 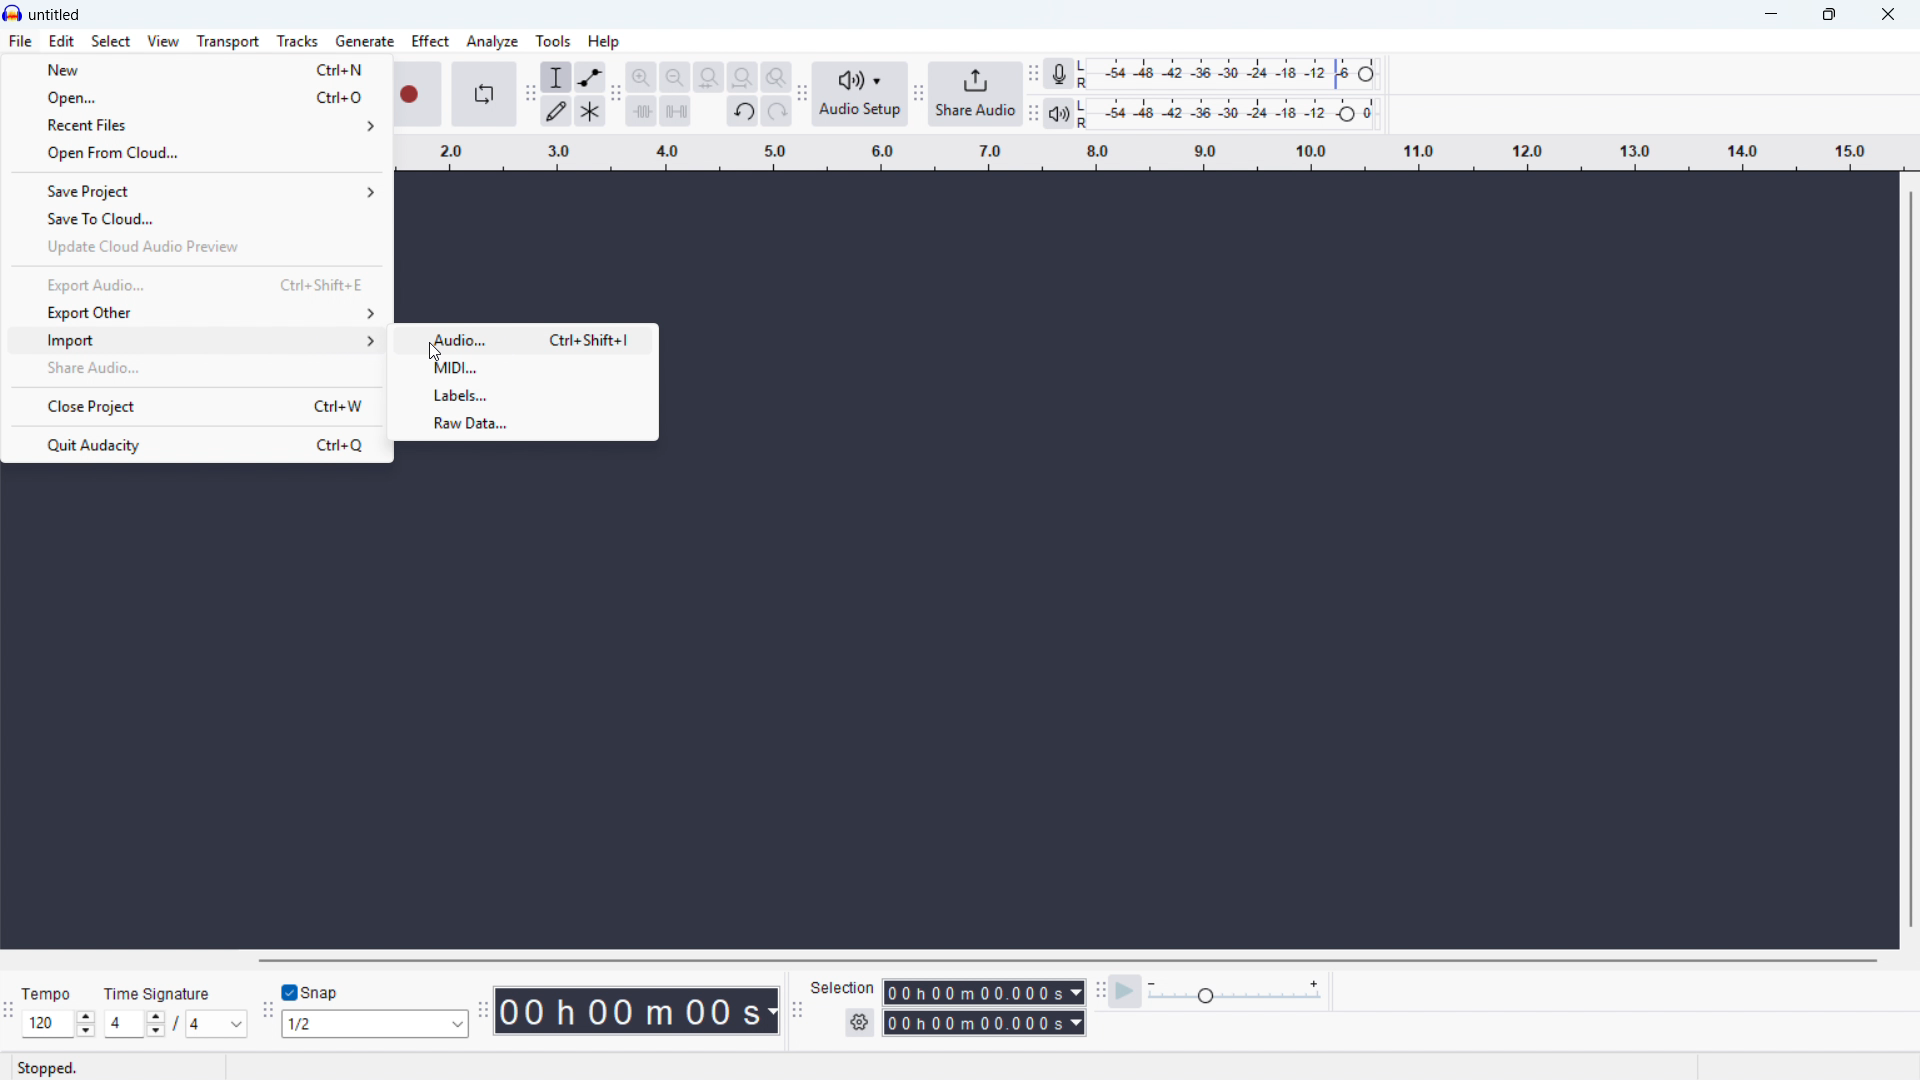 I want to click on Play at speed toolbar , so click(x=1099, y=989).